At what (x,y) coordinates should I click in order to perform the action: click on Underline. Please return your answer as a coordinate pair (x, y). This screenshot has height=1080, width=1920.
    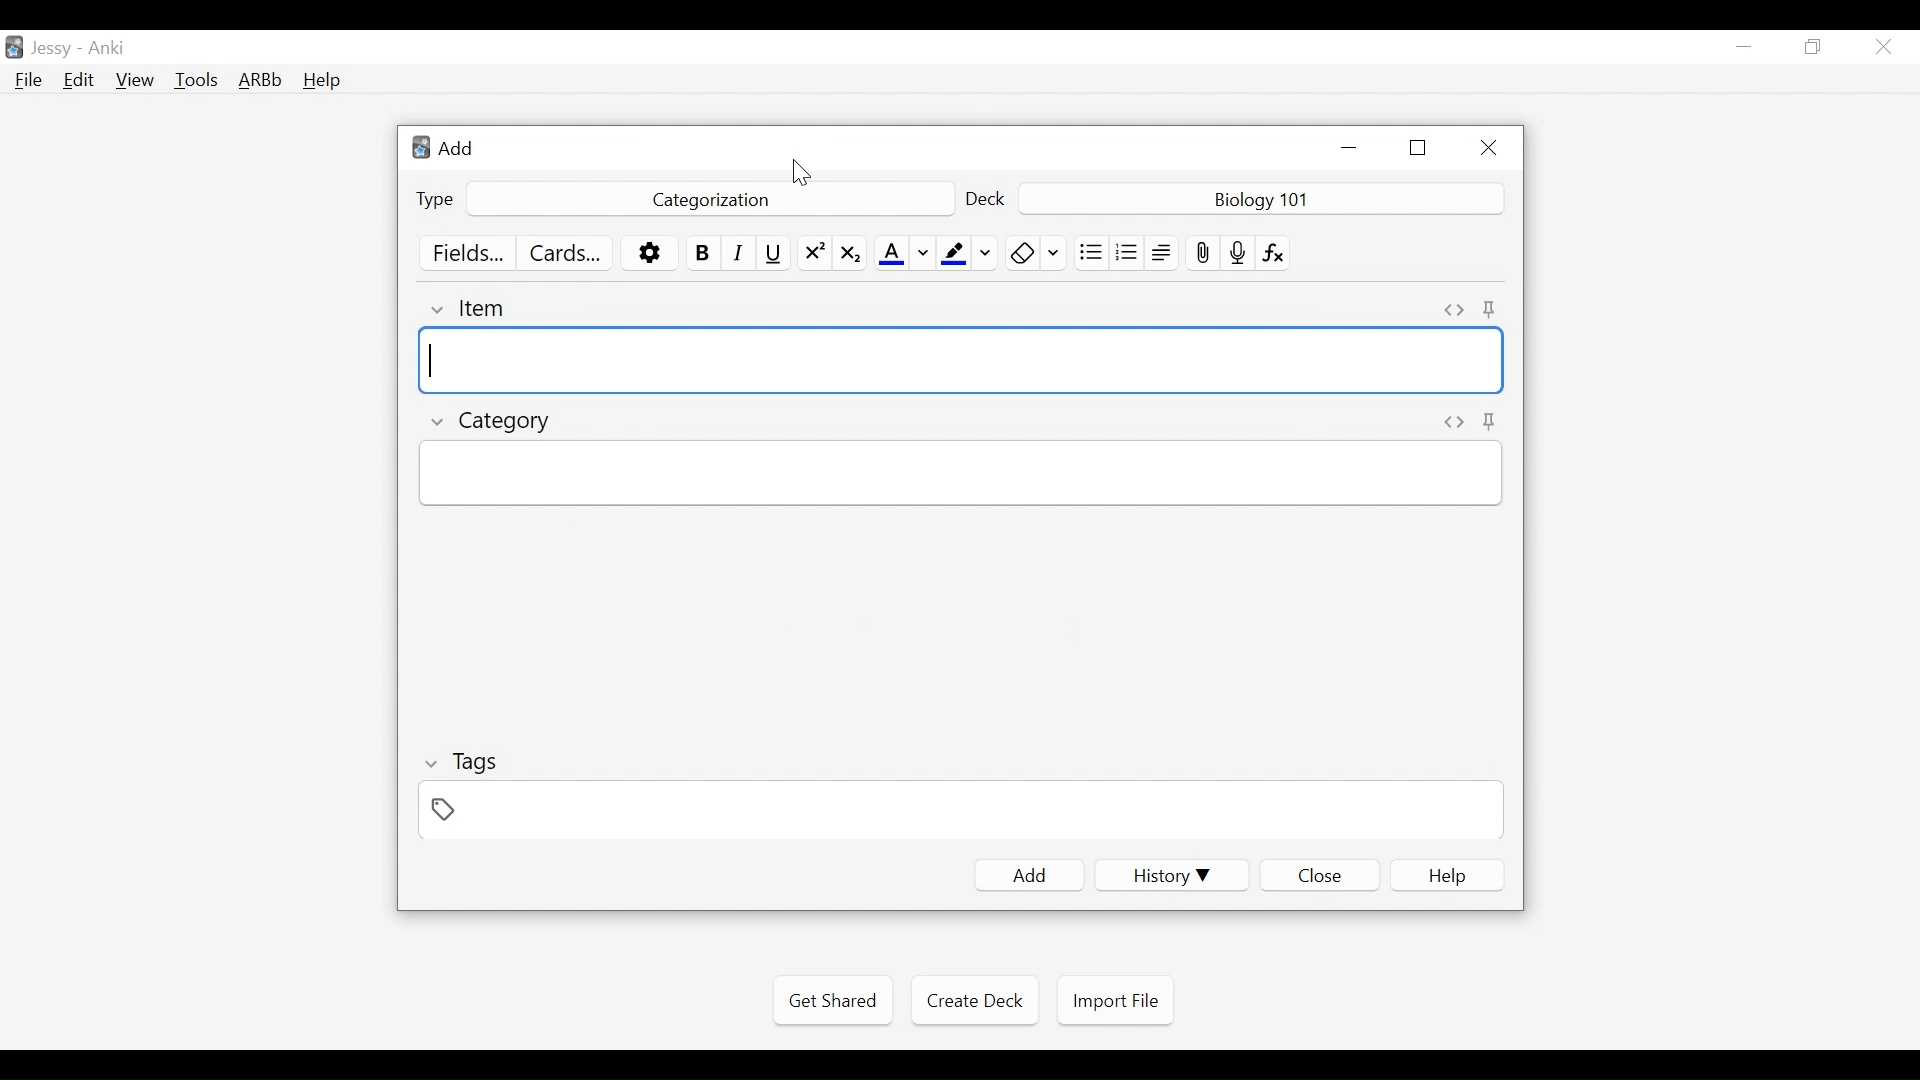
    Looking at the image, I should click on (776, 253).